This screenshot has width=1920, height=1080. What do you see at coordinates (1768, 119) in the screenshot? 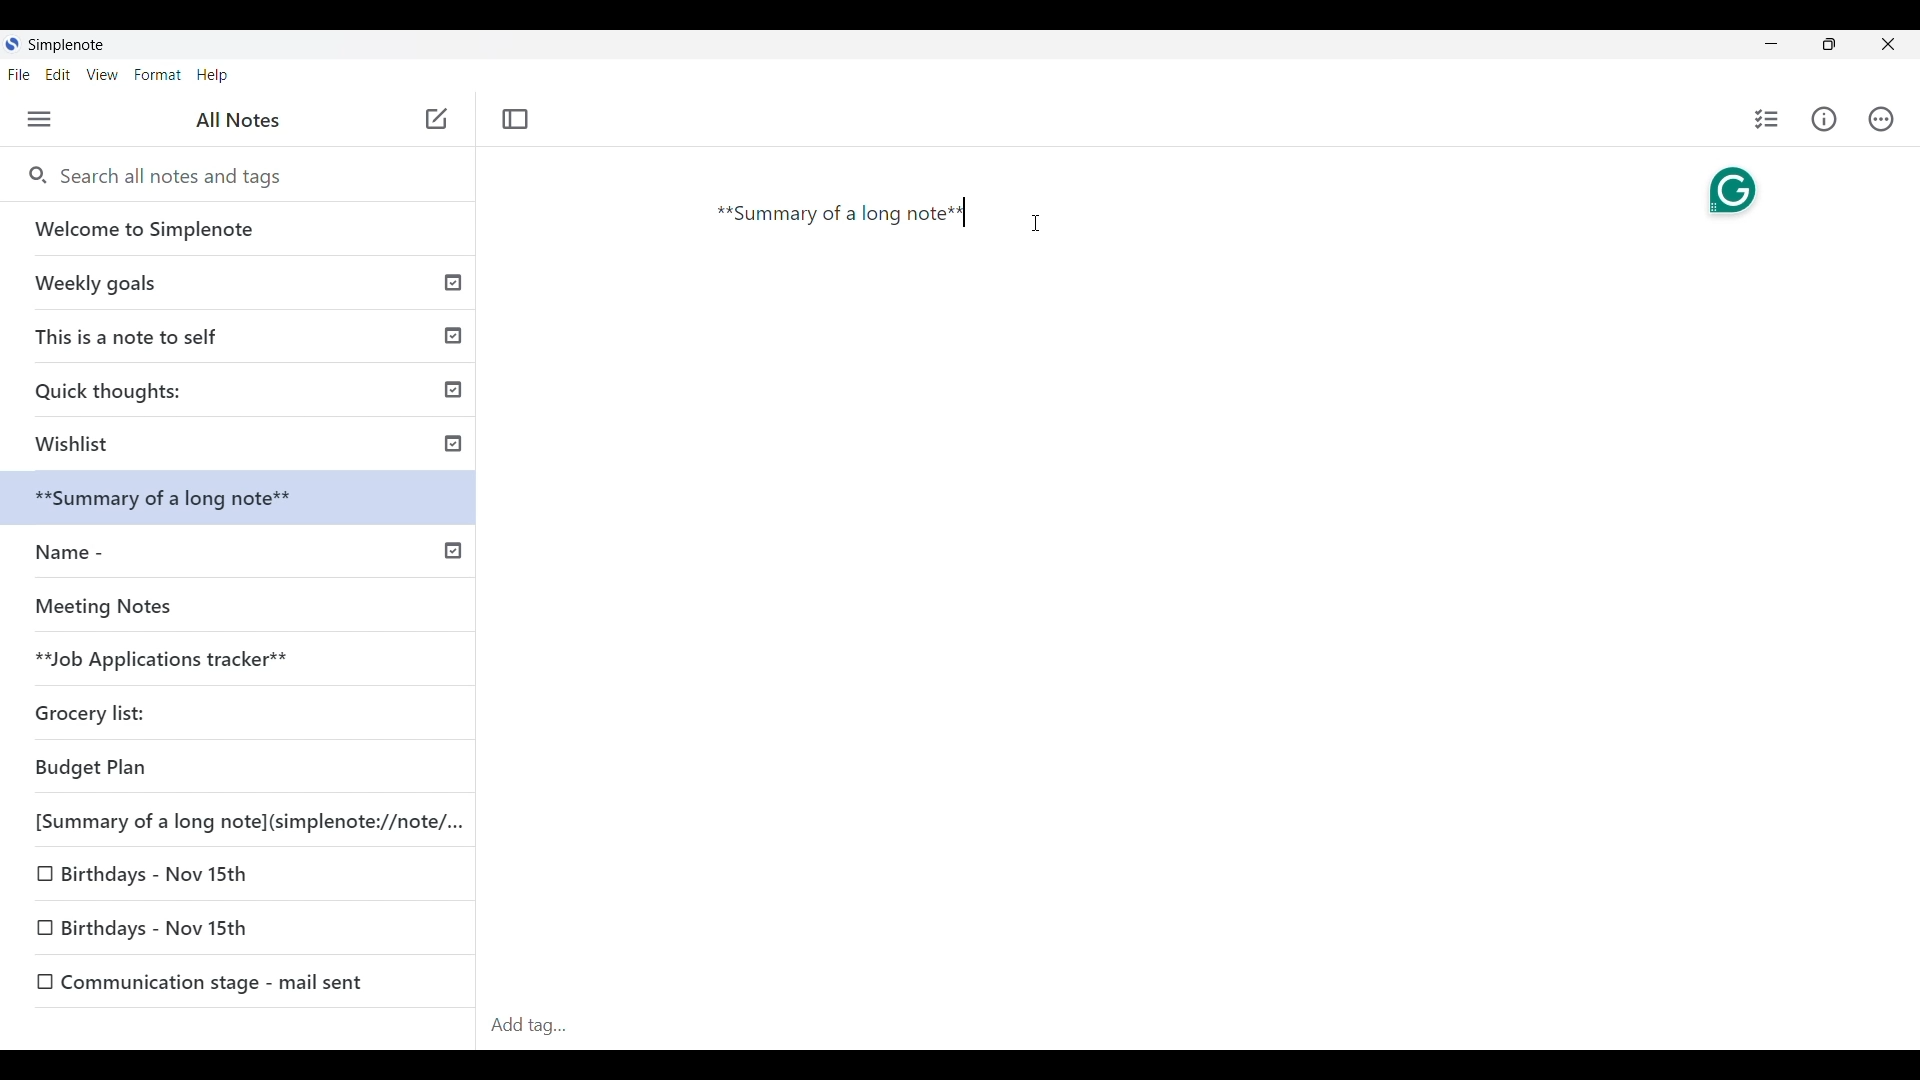
I see `Insert checklist` at bounding box center [1768, 119].